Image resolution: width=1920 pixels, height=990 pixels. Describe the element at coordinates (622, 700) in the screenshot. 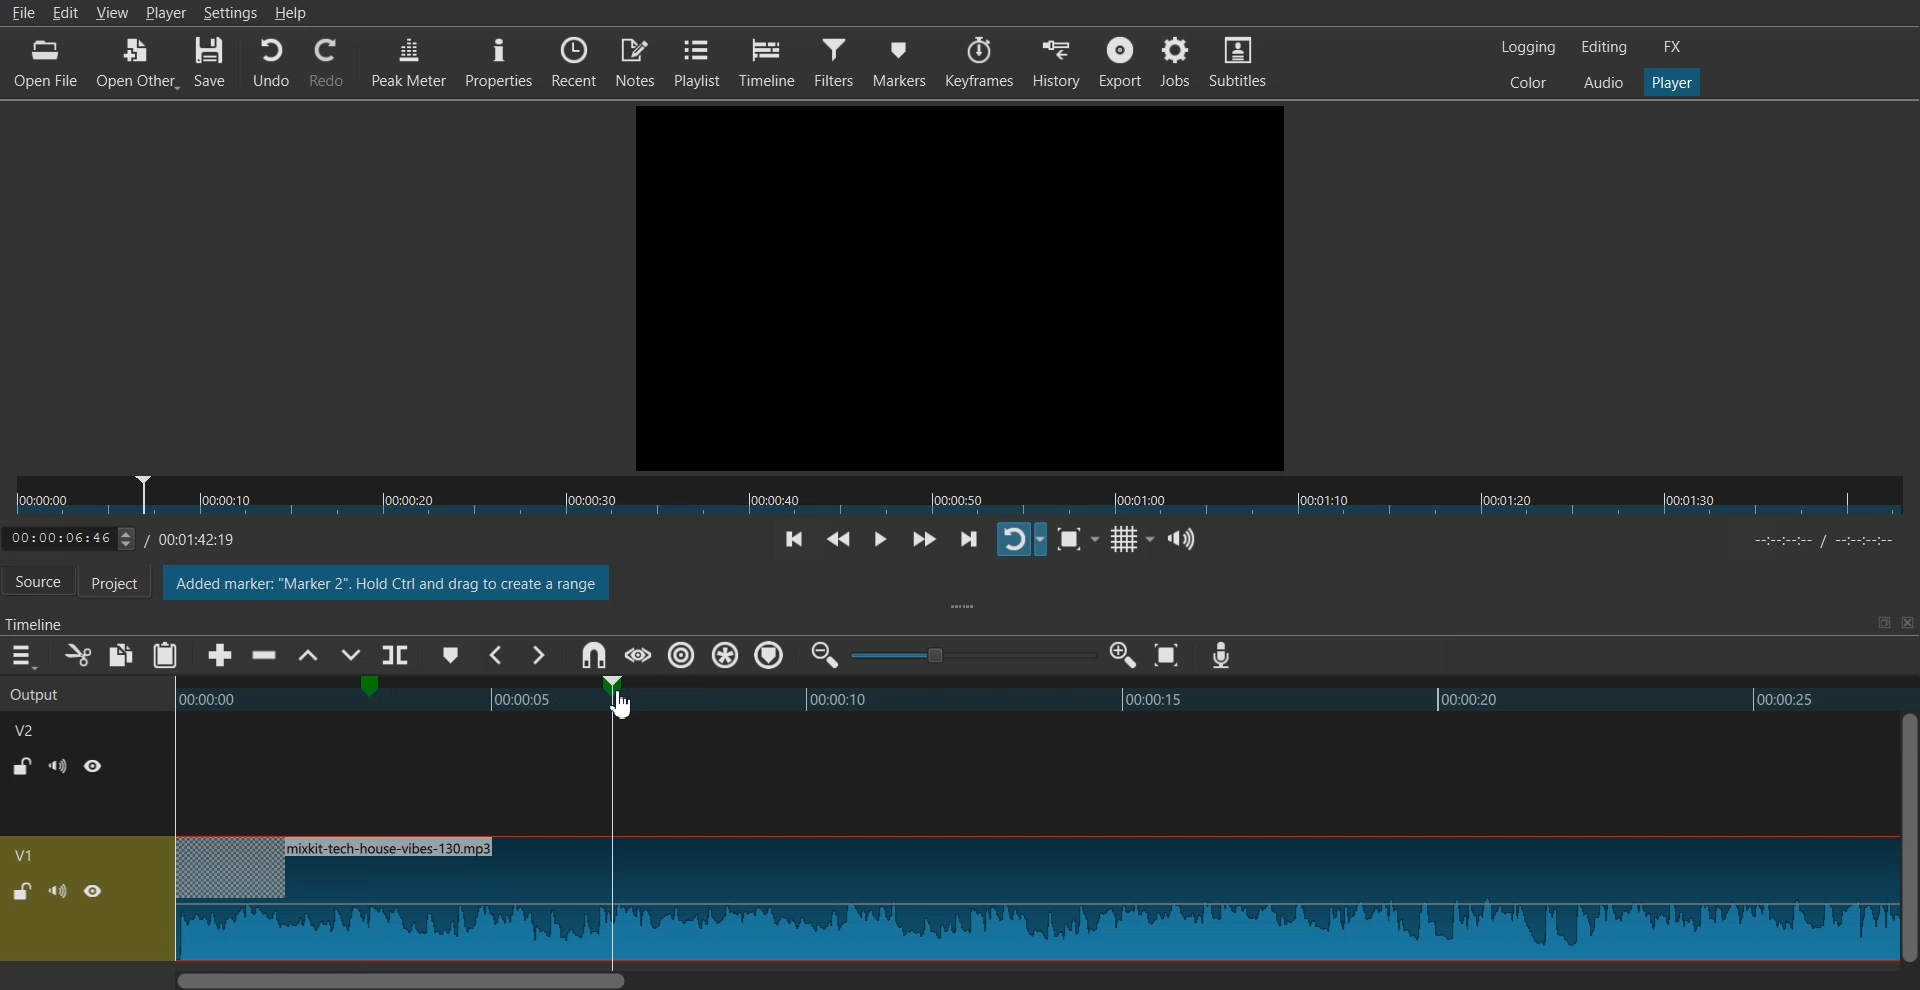

I see `Cursor` at that location.